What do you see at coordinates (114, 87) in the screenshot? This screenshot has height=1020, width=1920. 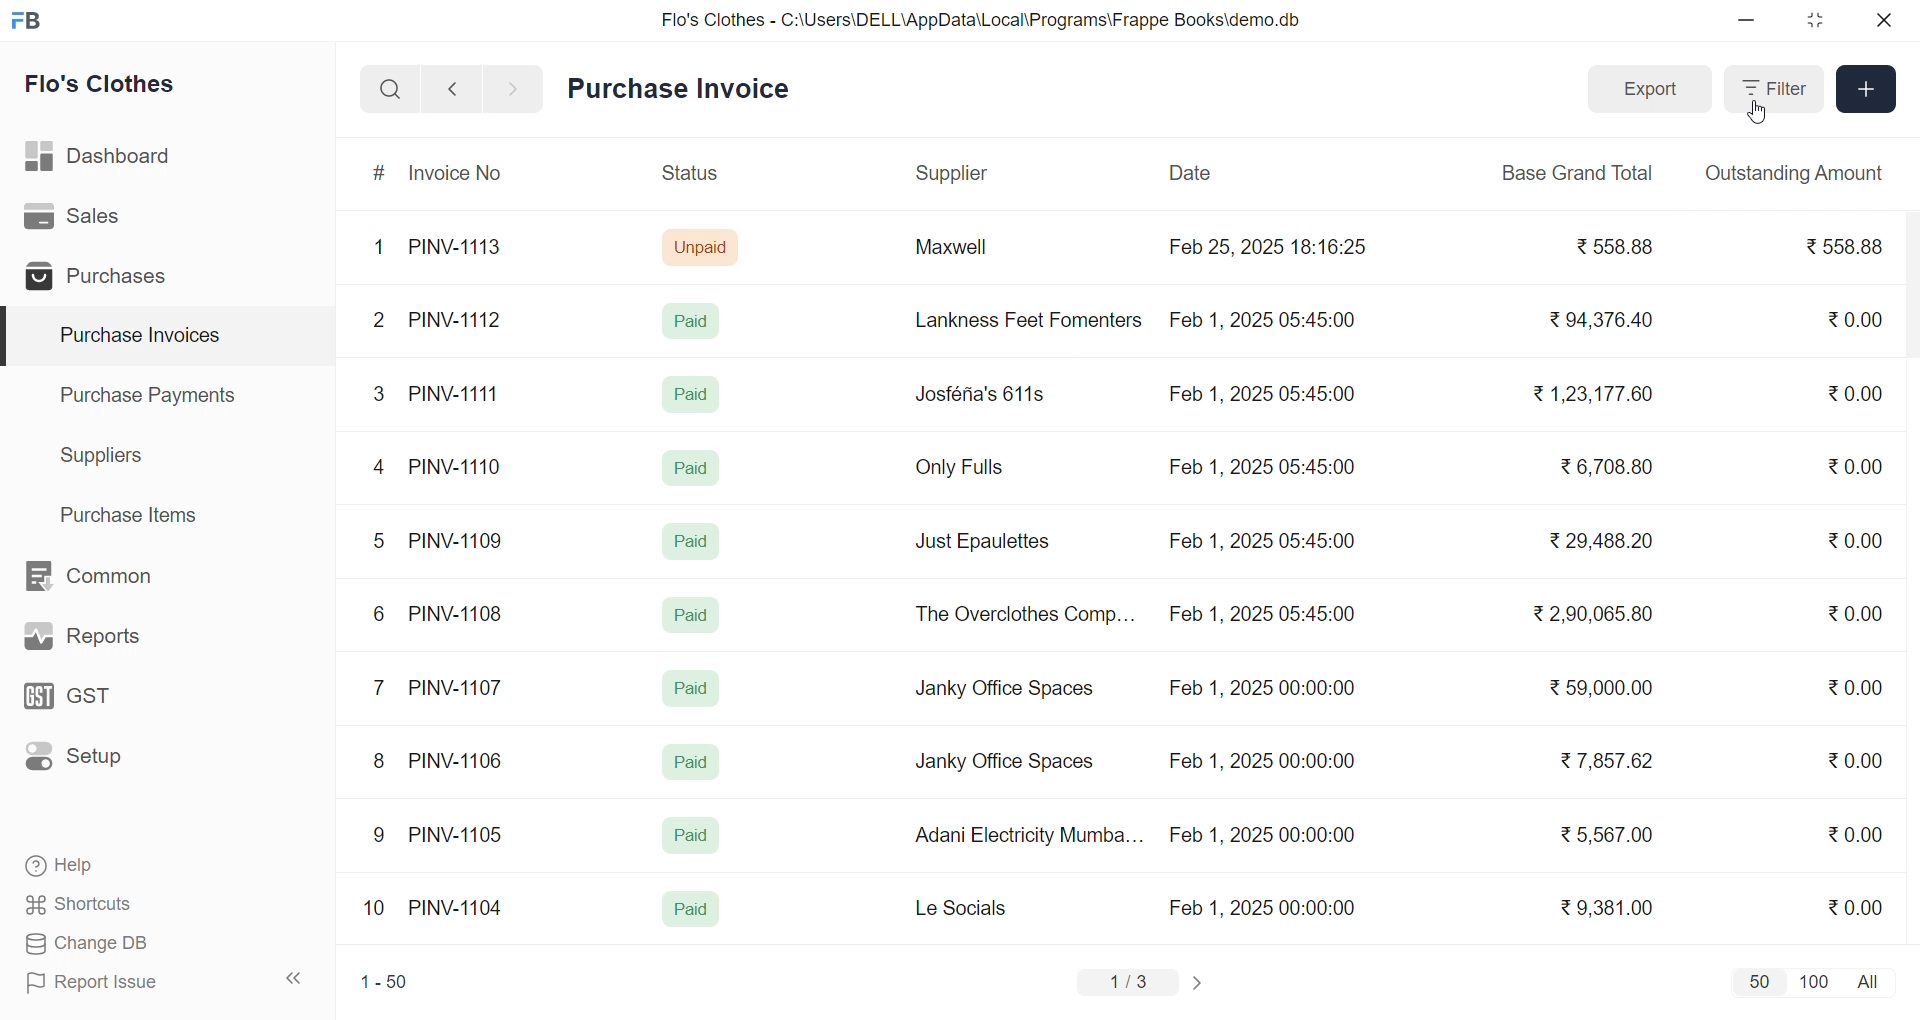 I see `Flo's Clothes` at bounding box center [114, 87].